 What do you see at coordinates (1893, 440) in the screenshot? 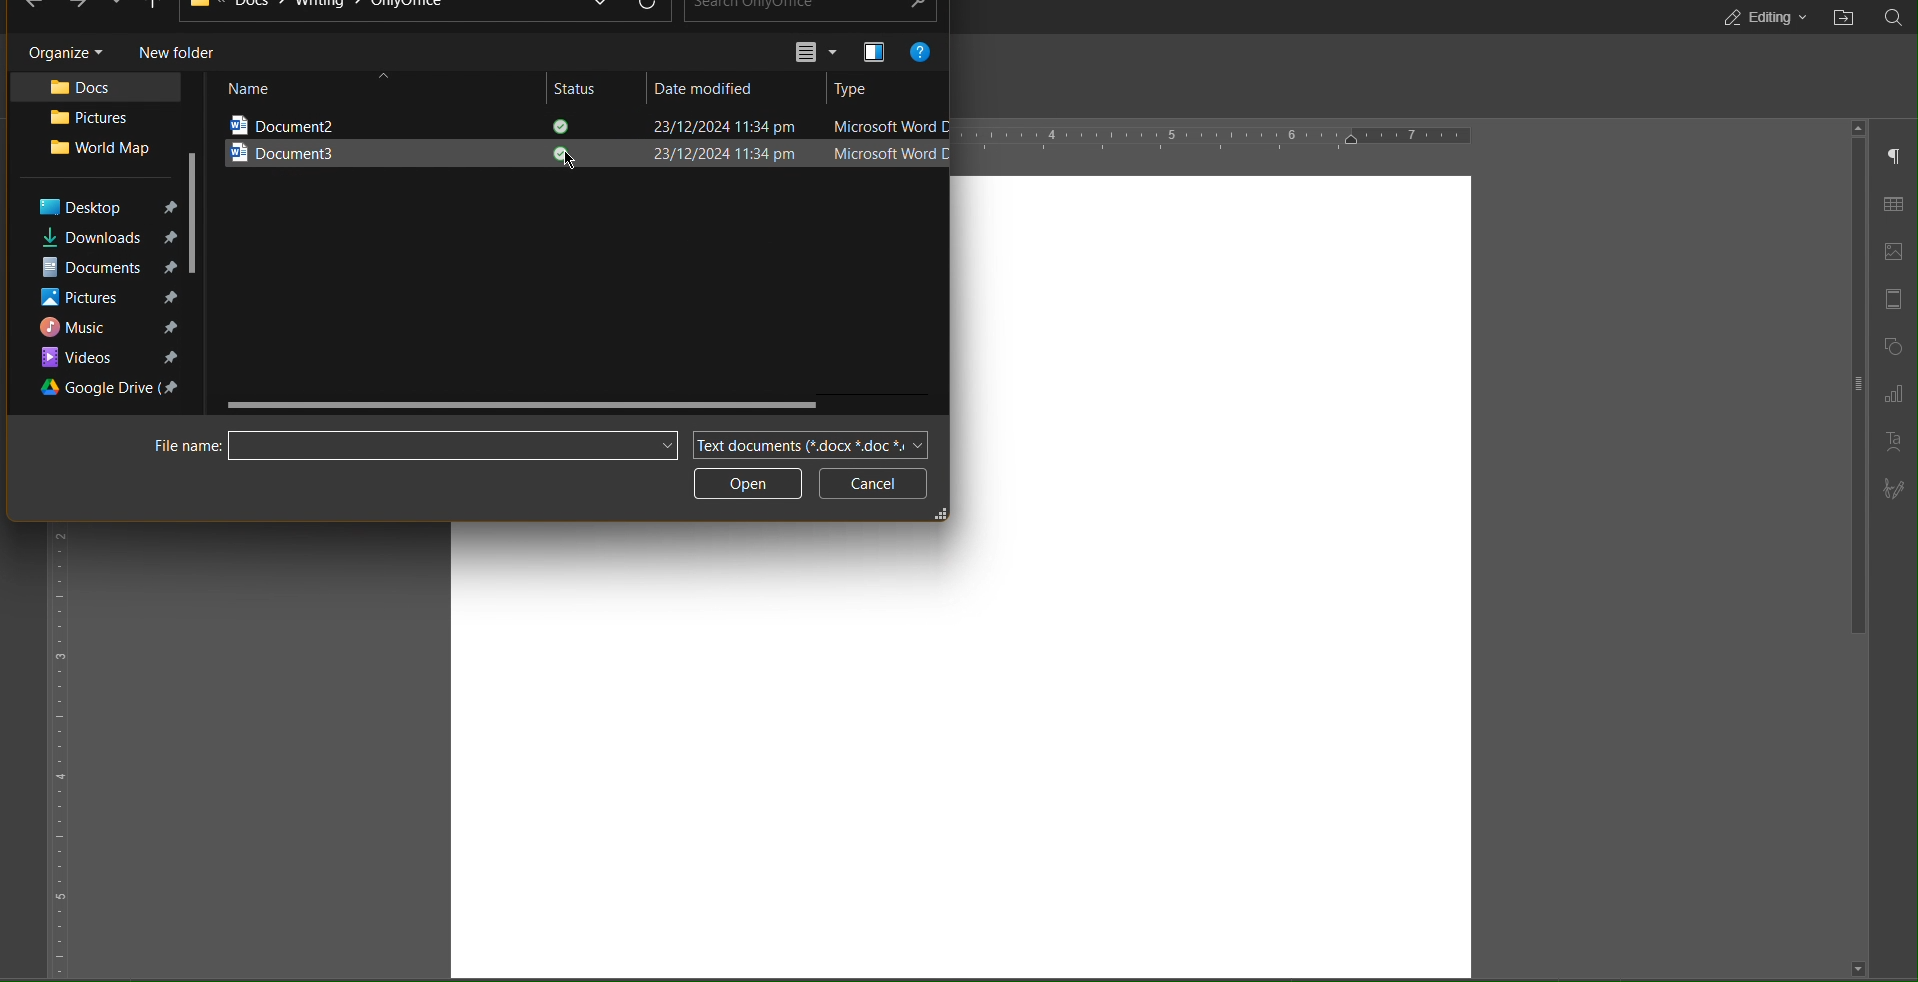
I see `Text Art` at bounding box center [1893, 440].